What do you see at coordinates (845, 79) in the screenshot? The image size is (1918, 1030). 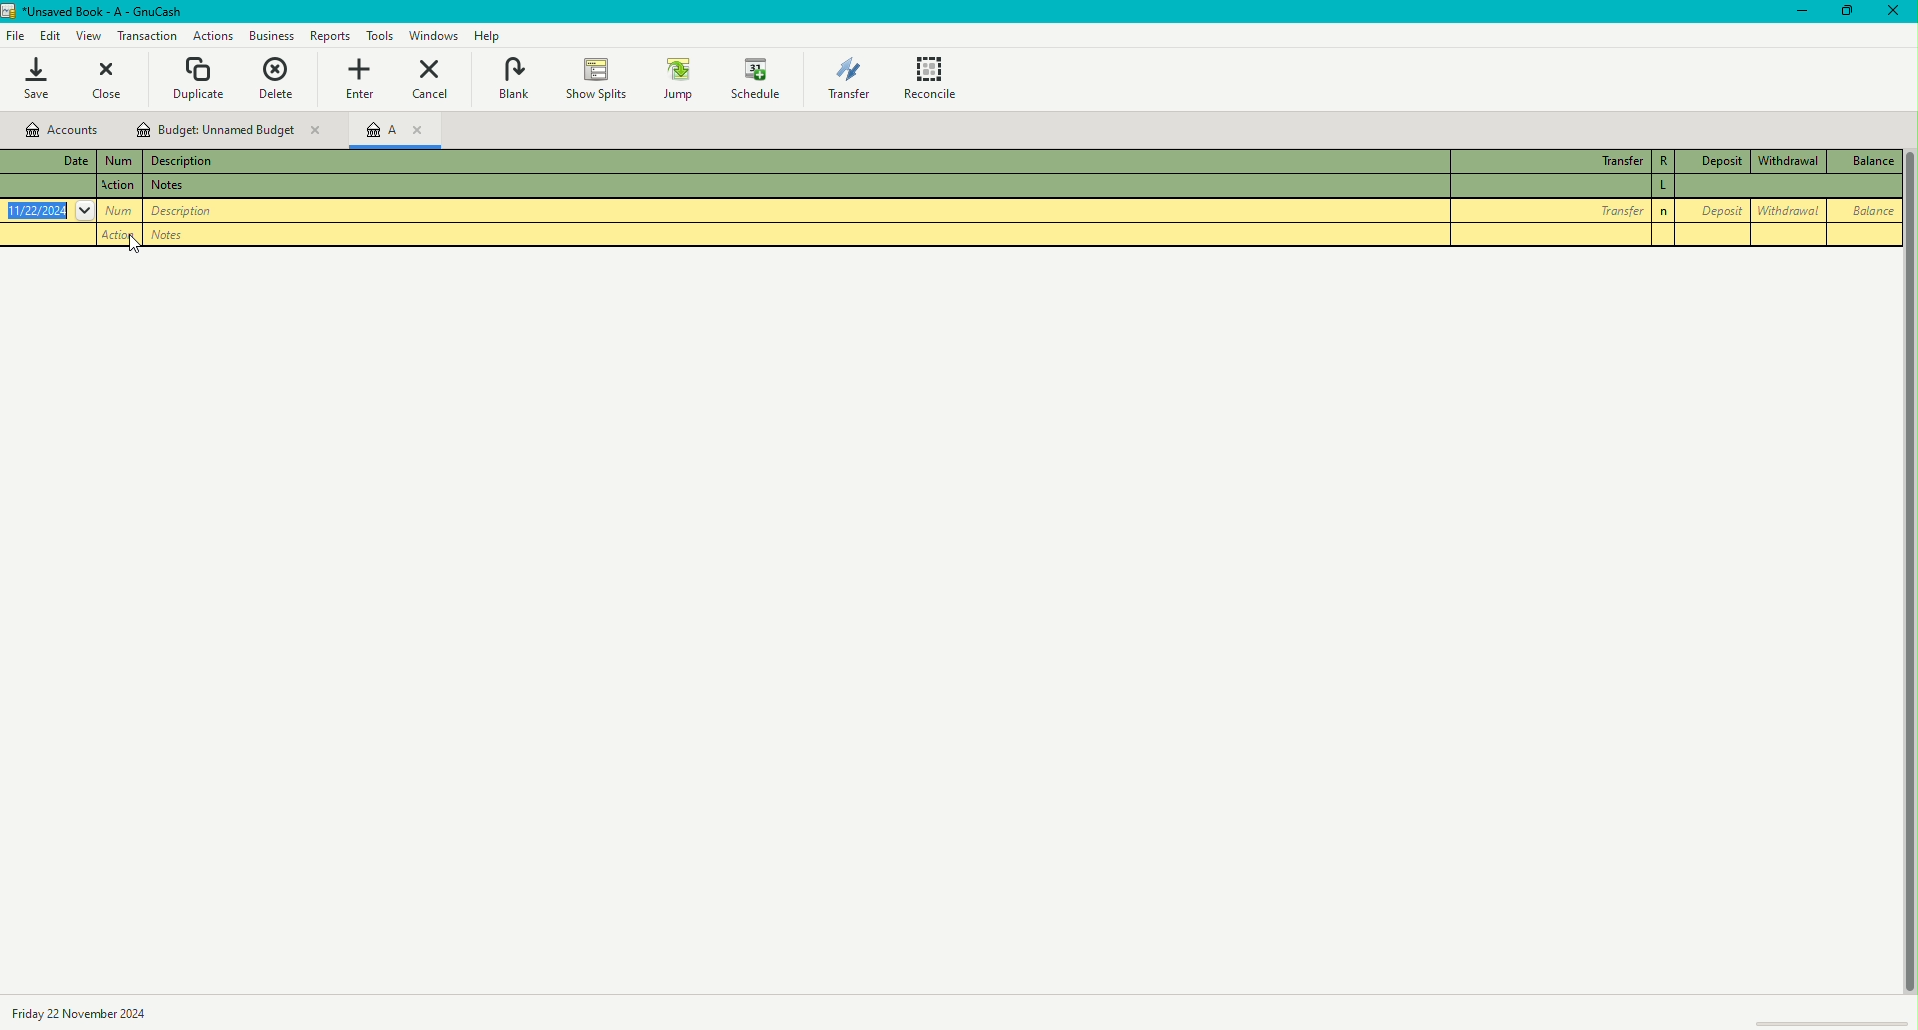 I see `Transfer` at bounding box center [845, 79].